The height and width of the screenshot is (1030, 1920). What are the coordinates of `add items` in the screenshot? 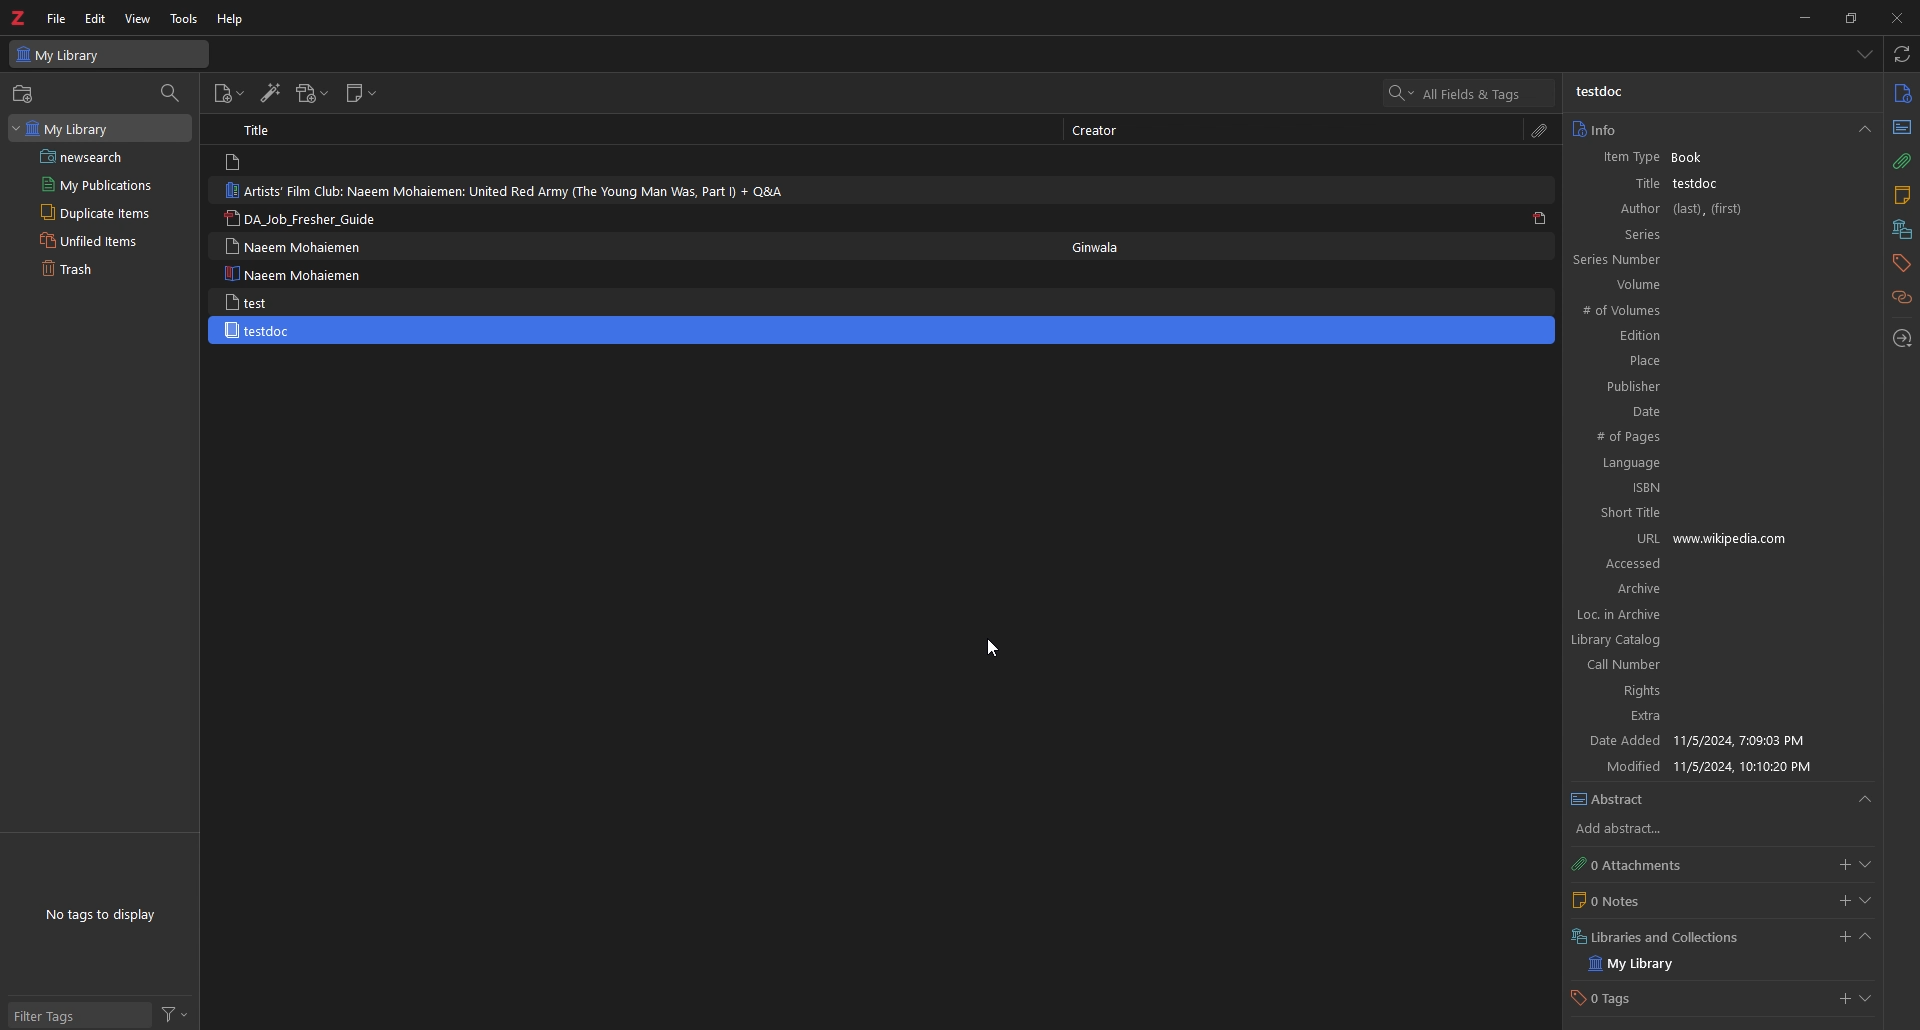 It's located at (229, 93).